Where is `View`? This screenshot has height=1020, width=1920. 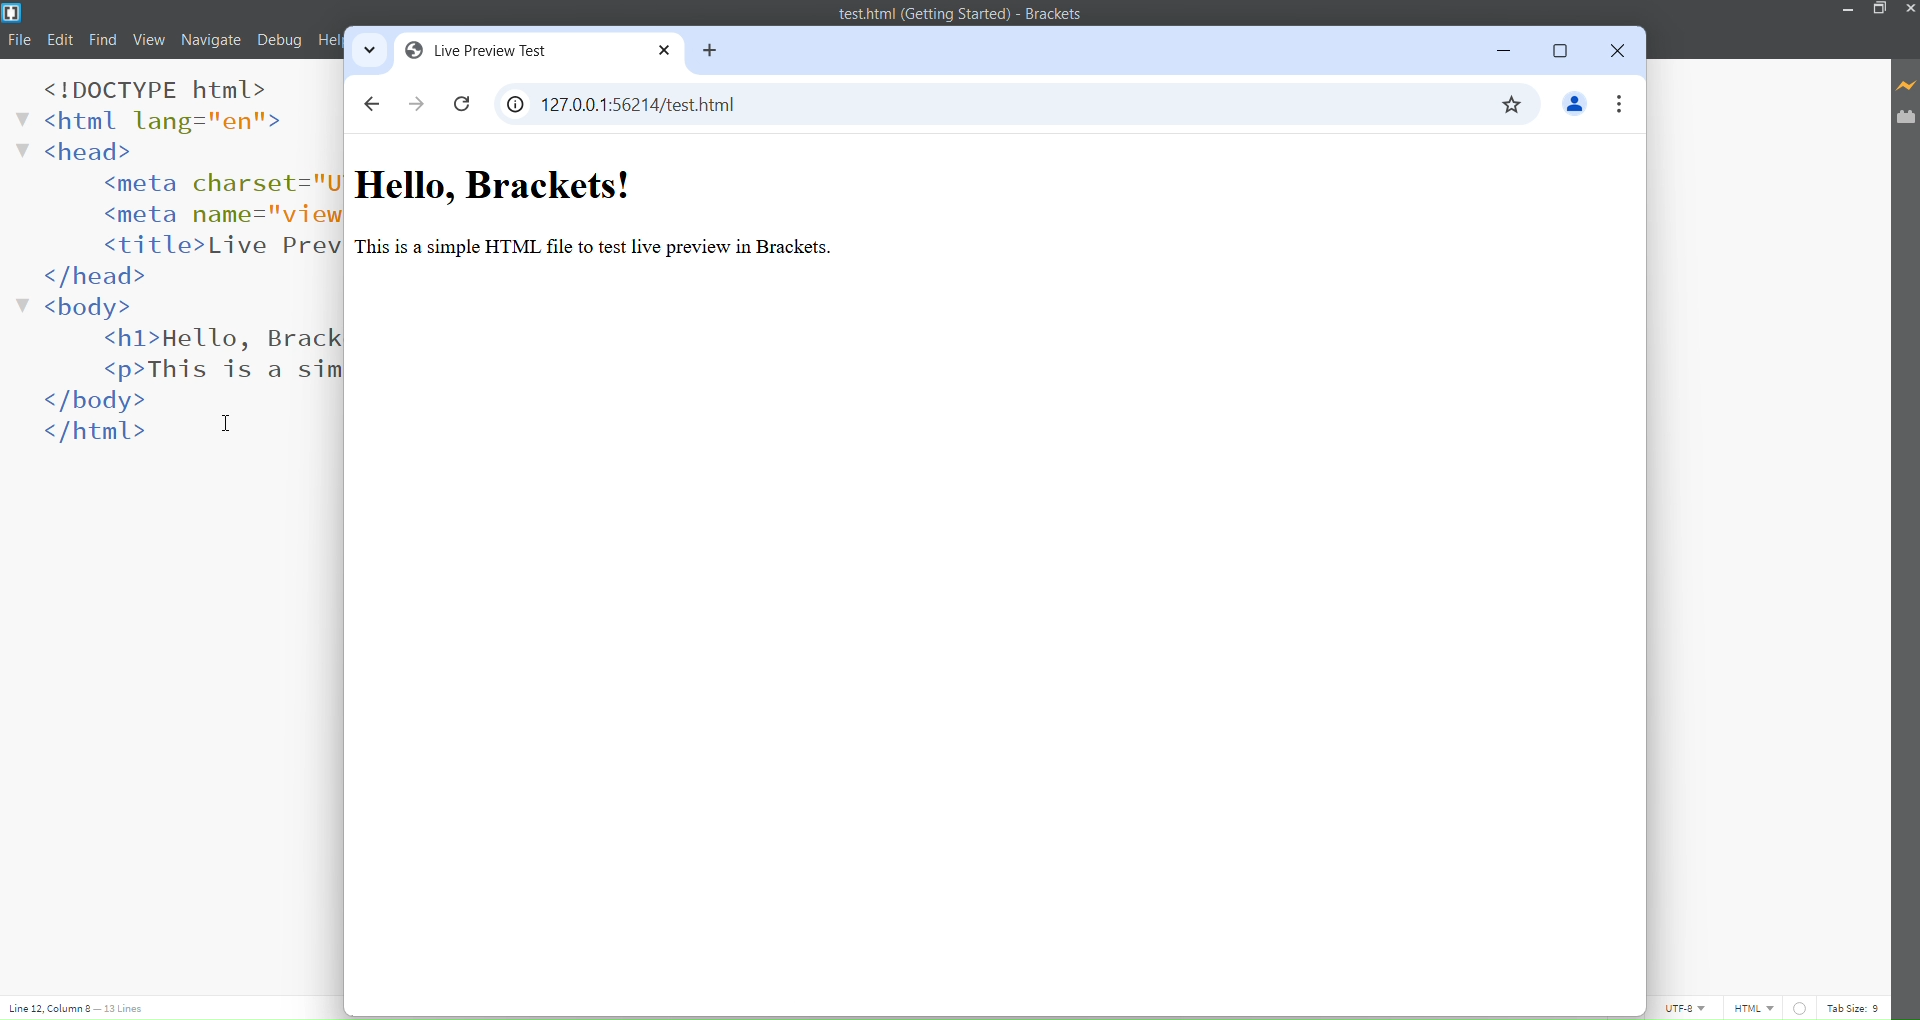
View is located at coordinates (147, 41).